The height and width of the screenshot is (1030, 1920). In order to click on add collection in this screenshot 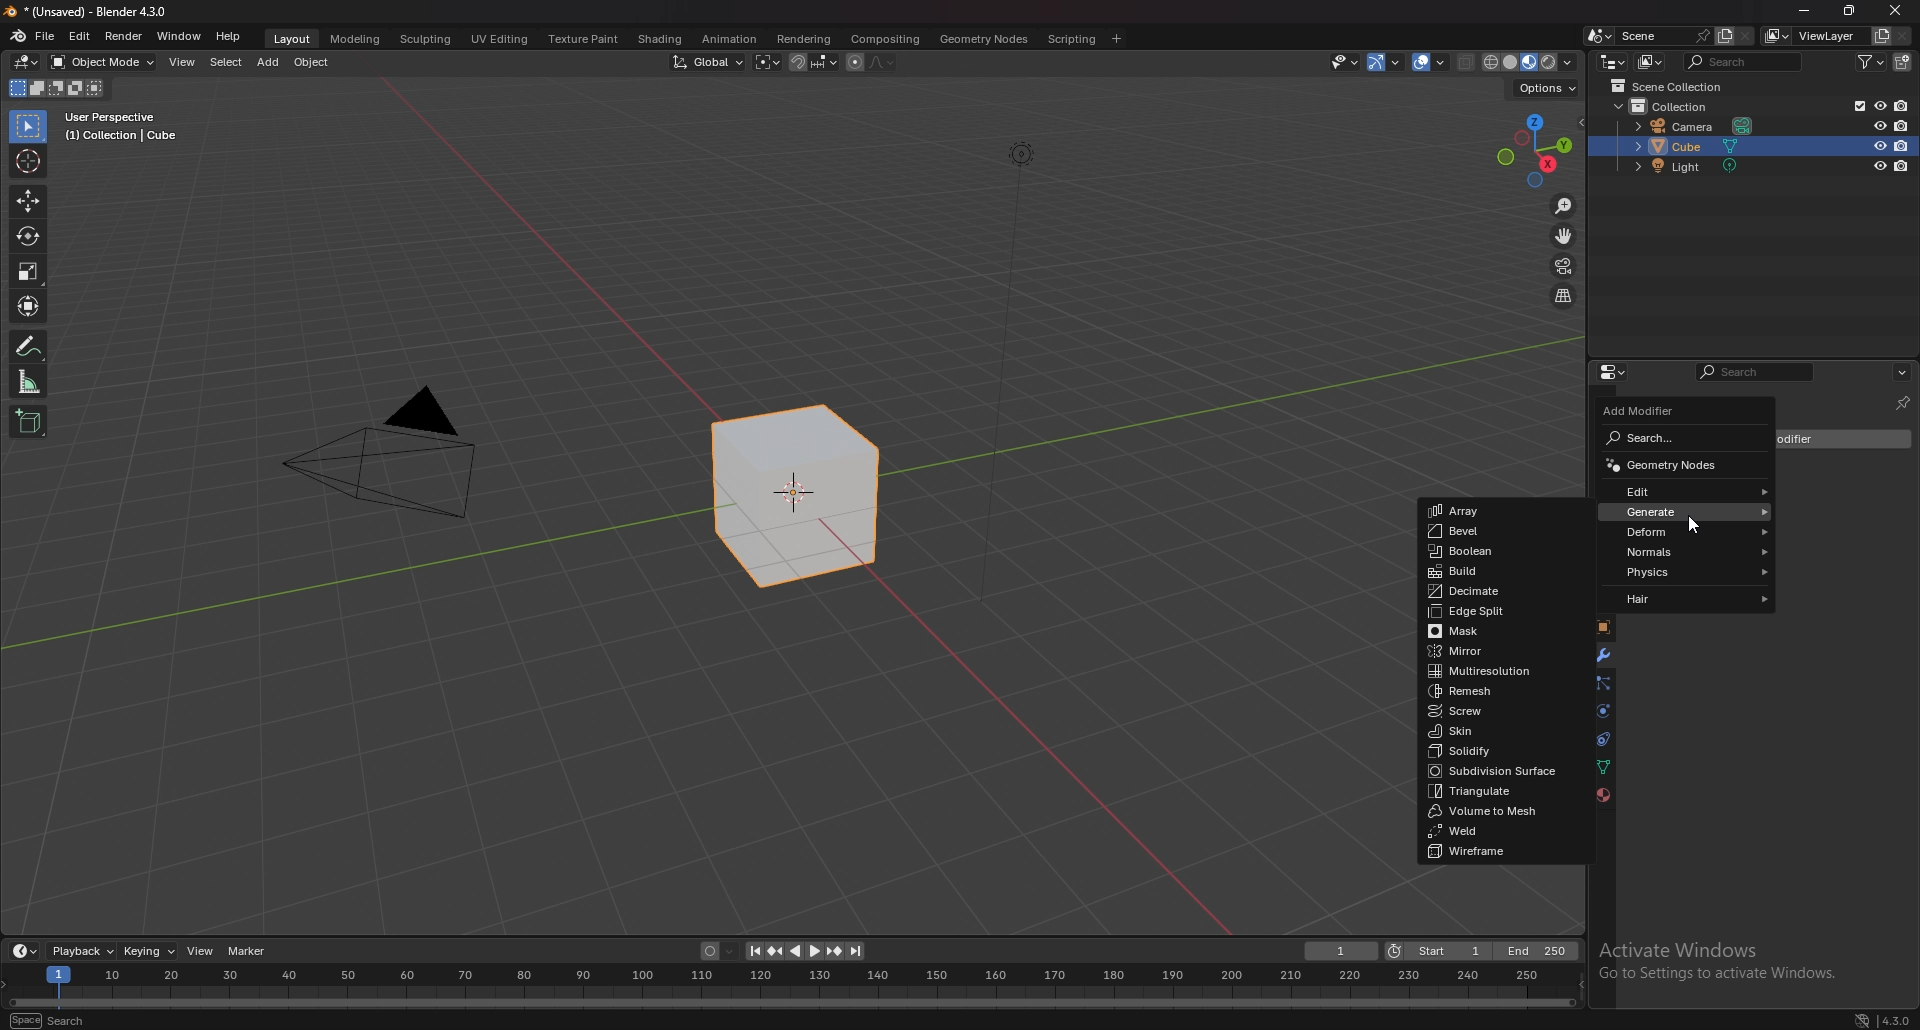, I will do `click(1902, 62)`.